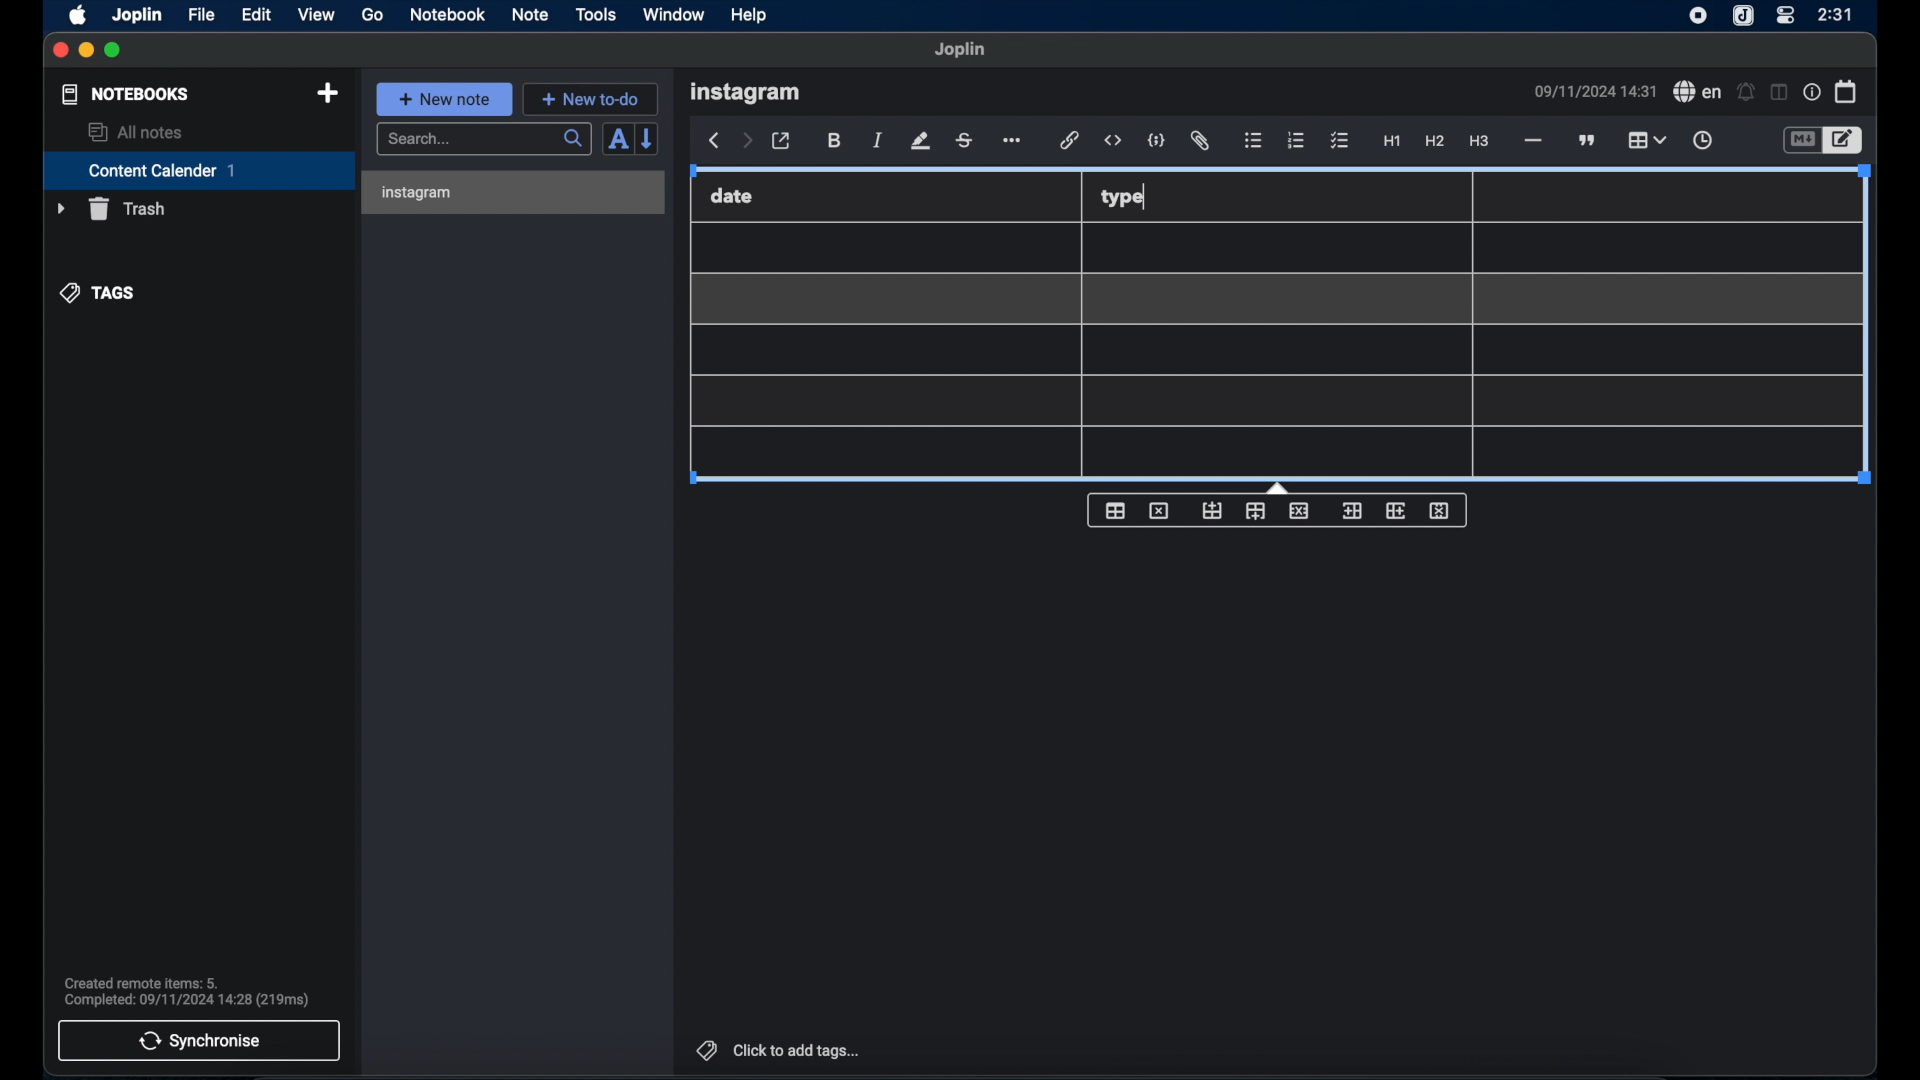 The height and width of the screenshot is (1080, 1920). I want to click on spell check, so click(1698, 91).